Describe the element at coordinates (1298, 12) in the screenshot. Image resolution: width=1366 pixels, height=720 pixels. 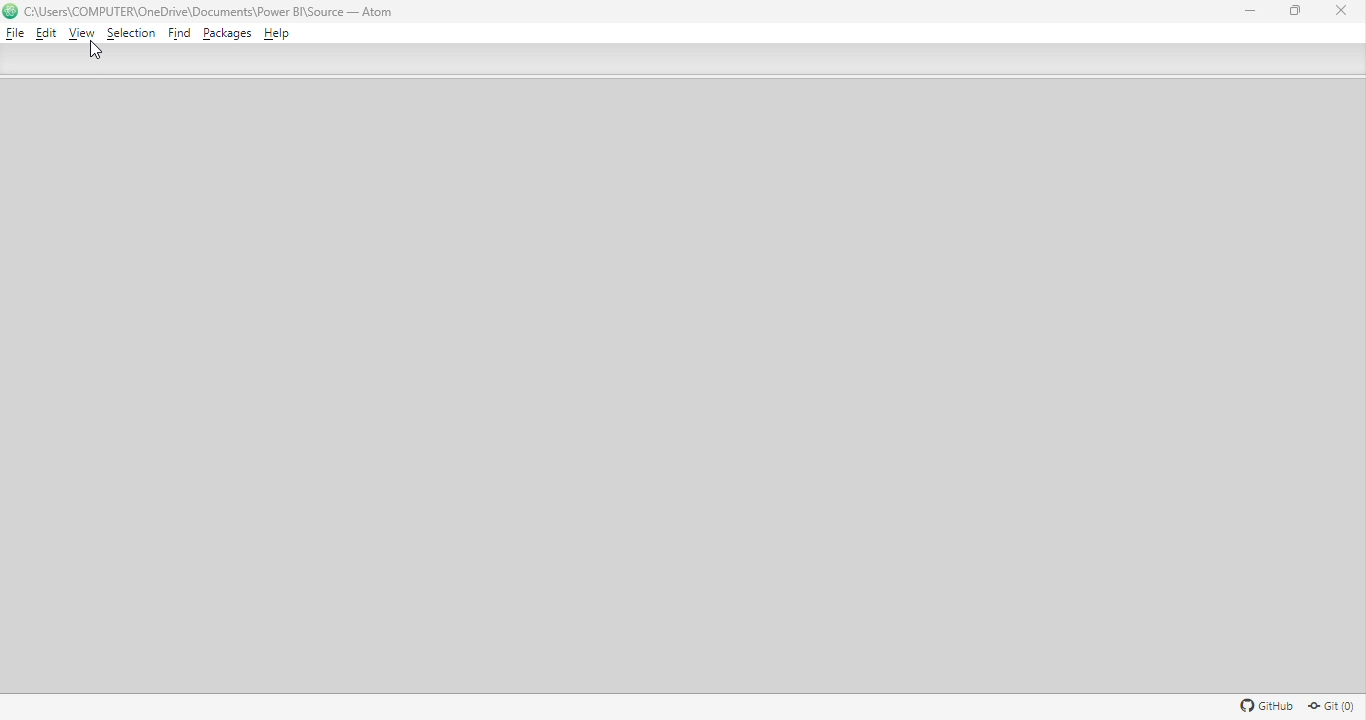
I see `Maximize` at that location.